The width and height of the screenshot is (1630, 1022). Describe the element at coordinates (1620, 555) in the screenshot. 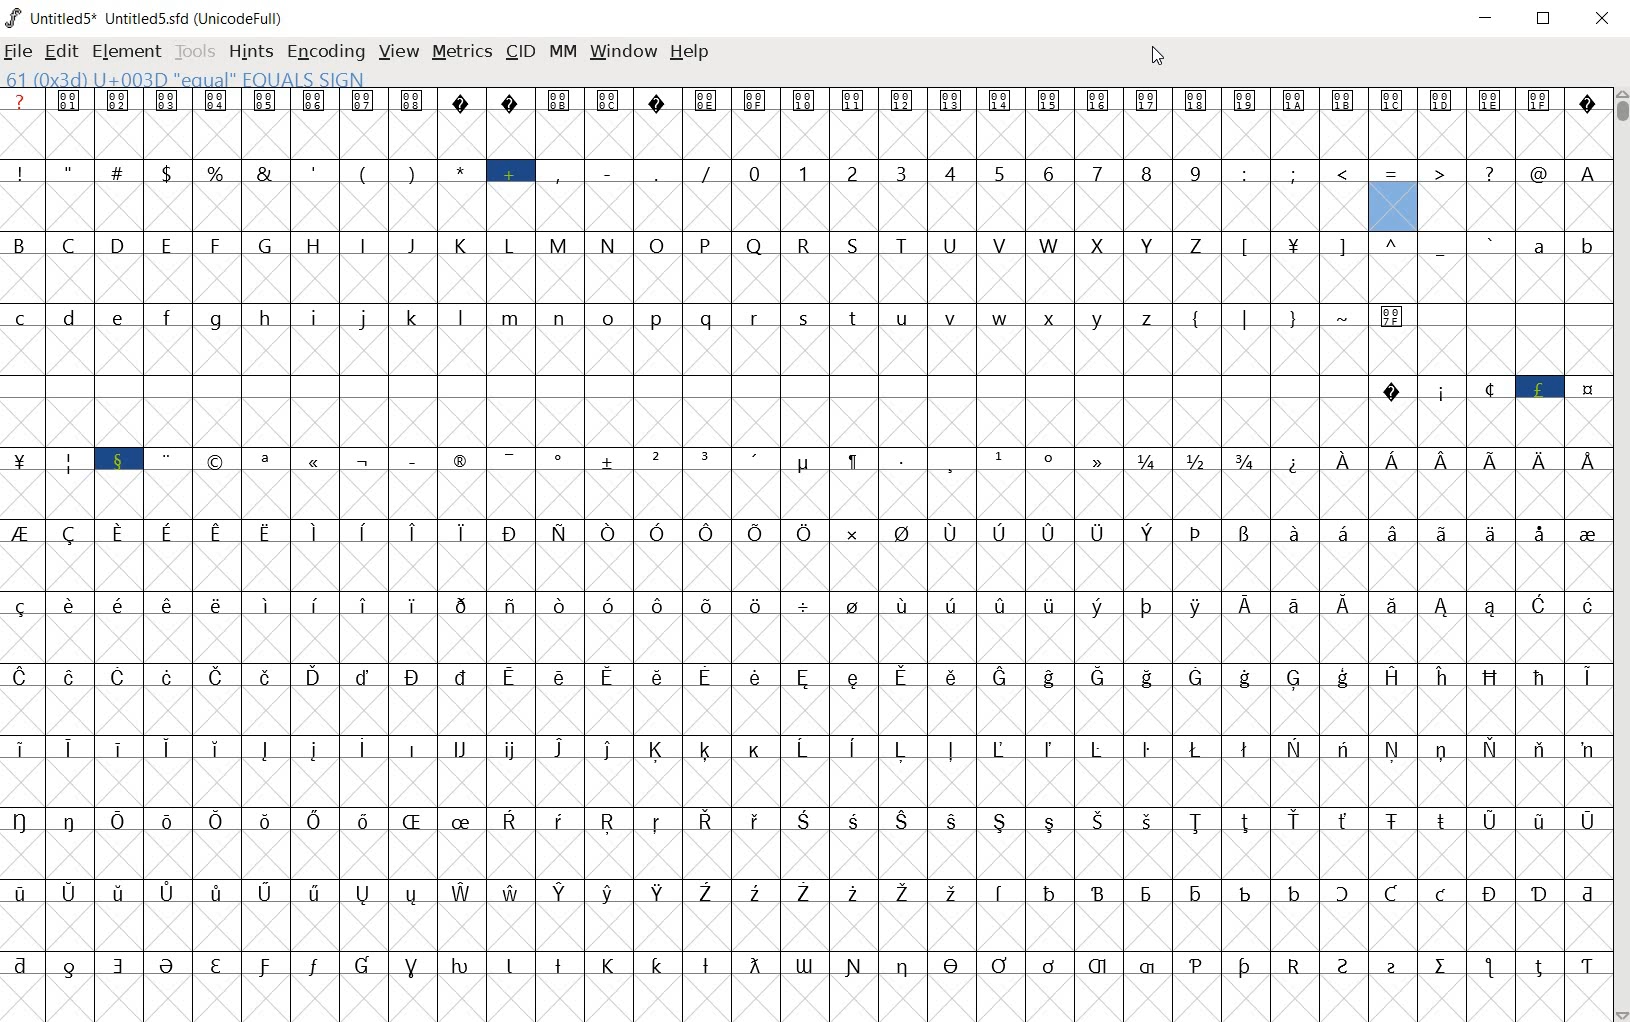

I see `scrollbar` at that location.